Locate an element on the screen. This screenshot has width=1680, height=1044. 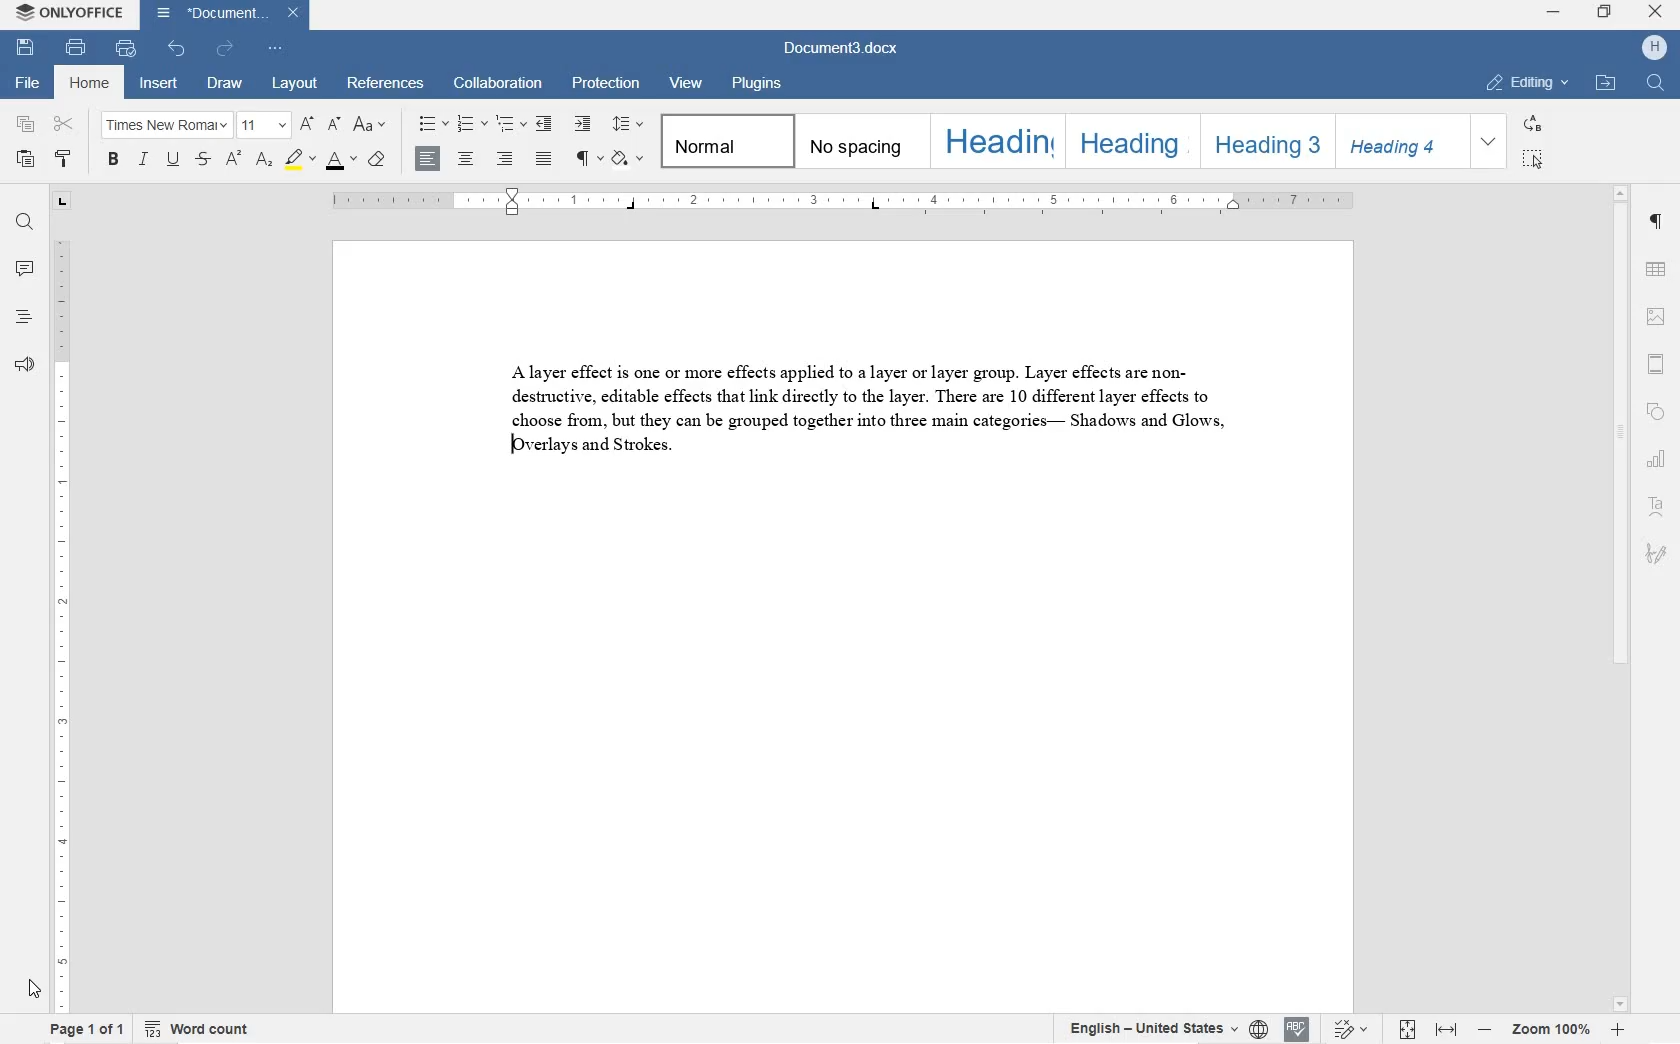
ITALIC is located at coordinates (145, 158).